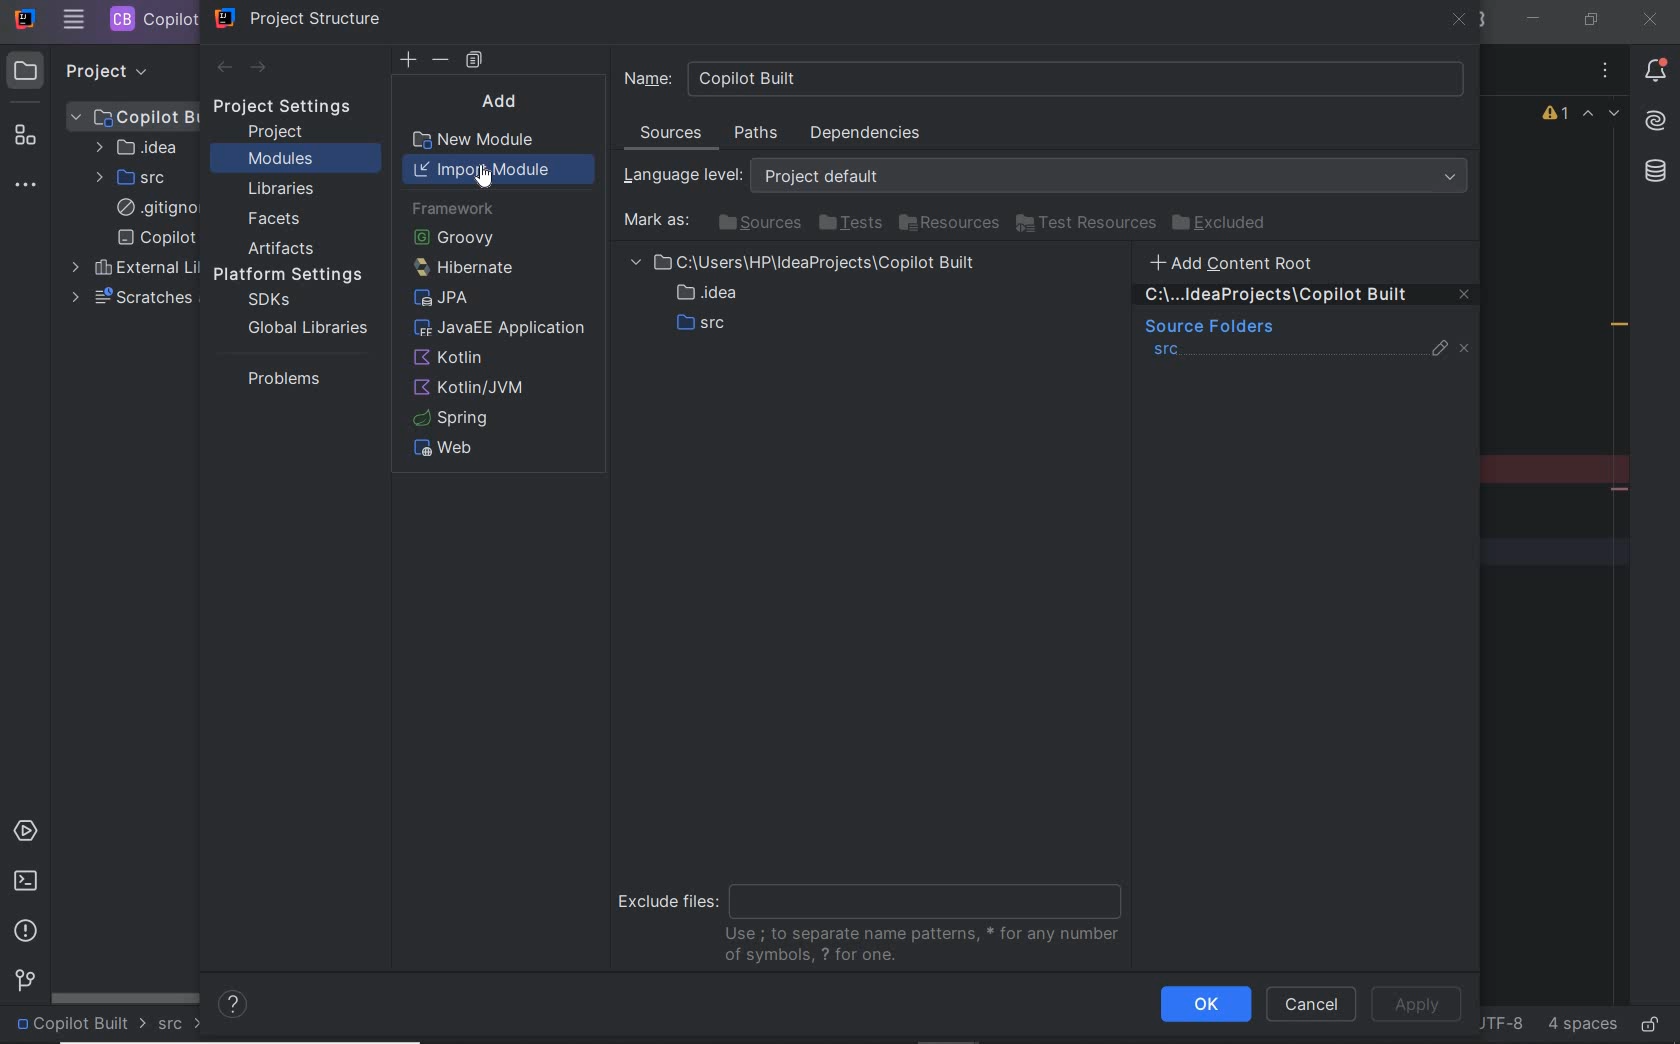 This screenshot has width=1680, height=1044. What do you see at coordinates (1244, 262) in the screenshot?
I see `add content root` at bounding box center [1244, 262].